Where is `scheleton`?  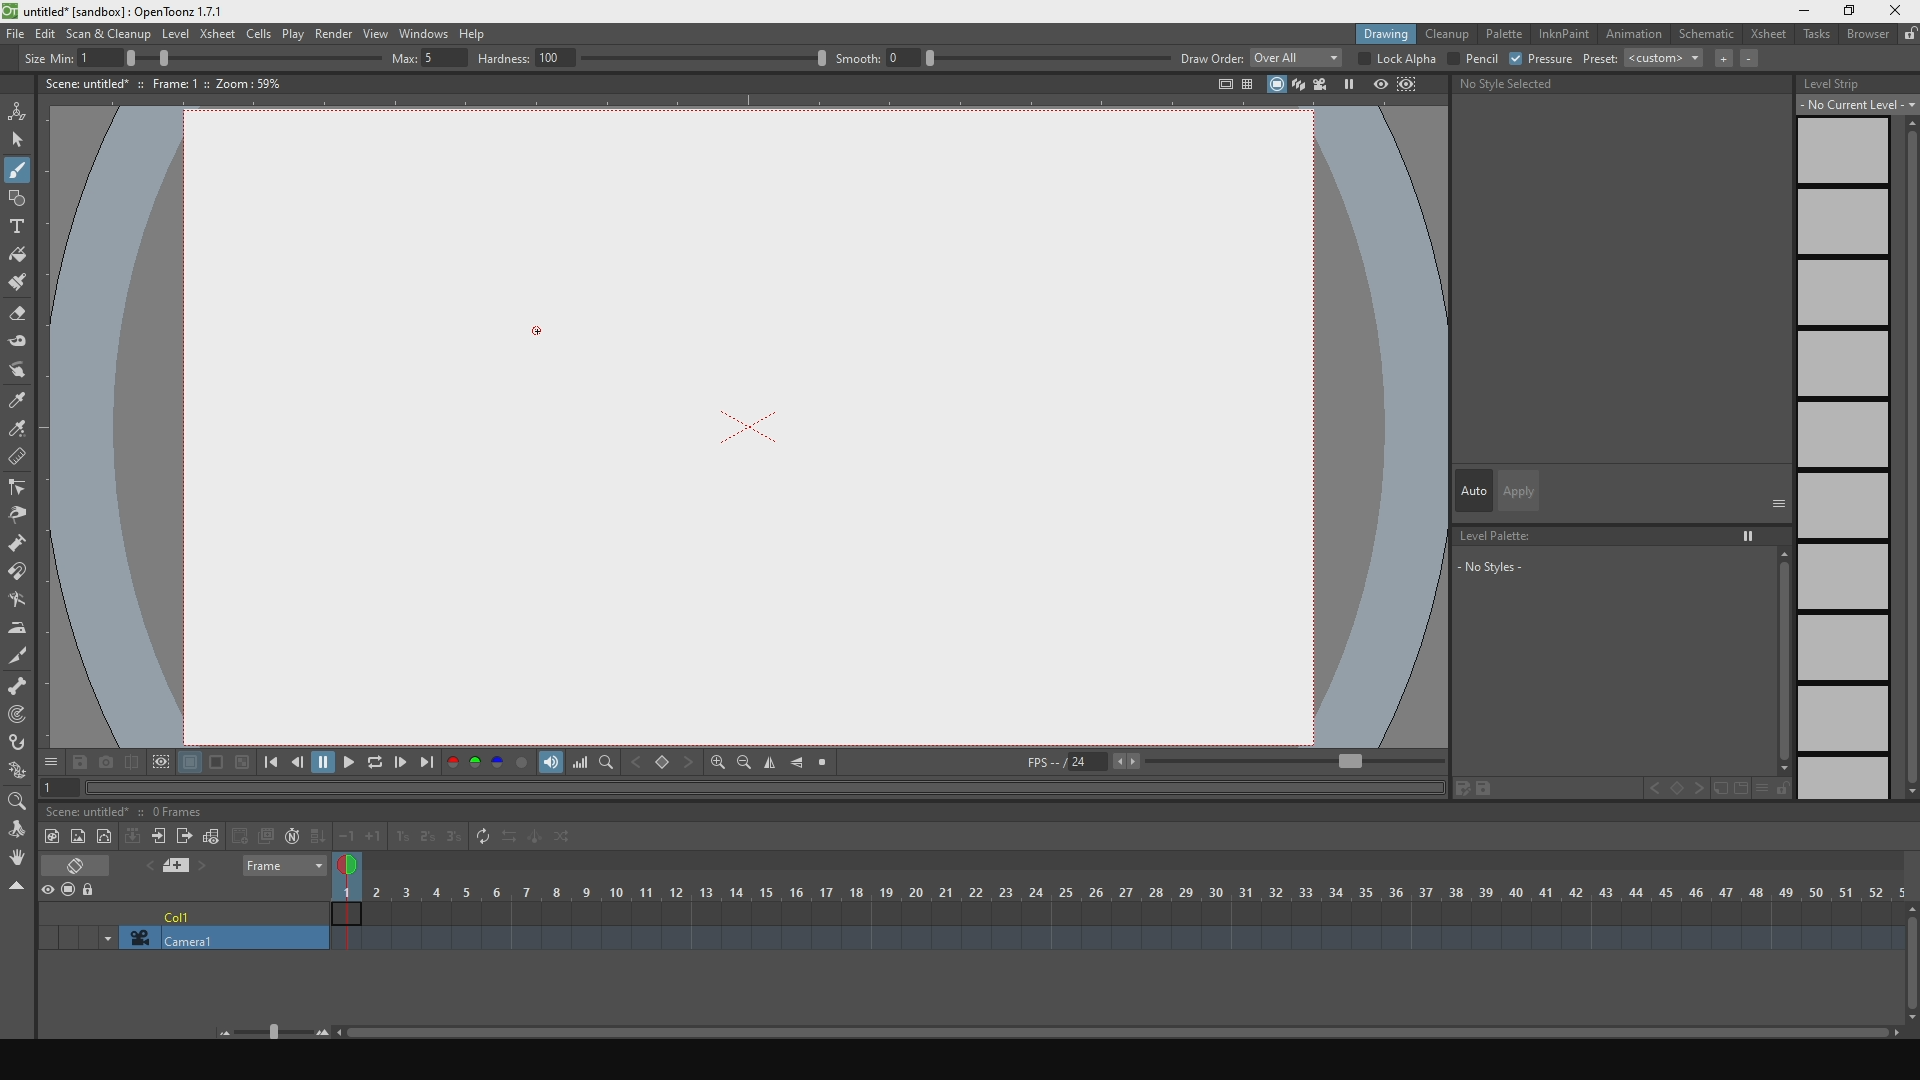 scheleton is located at coordinates (17, 685).